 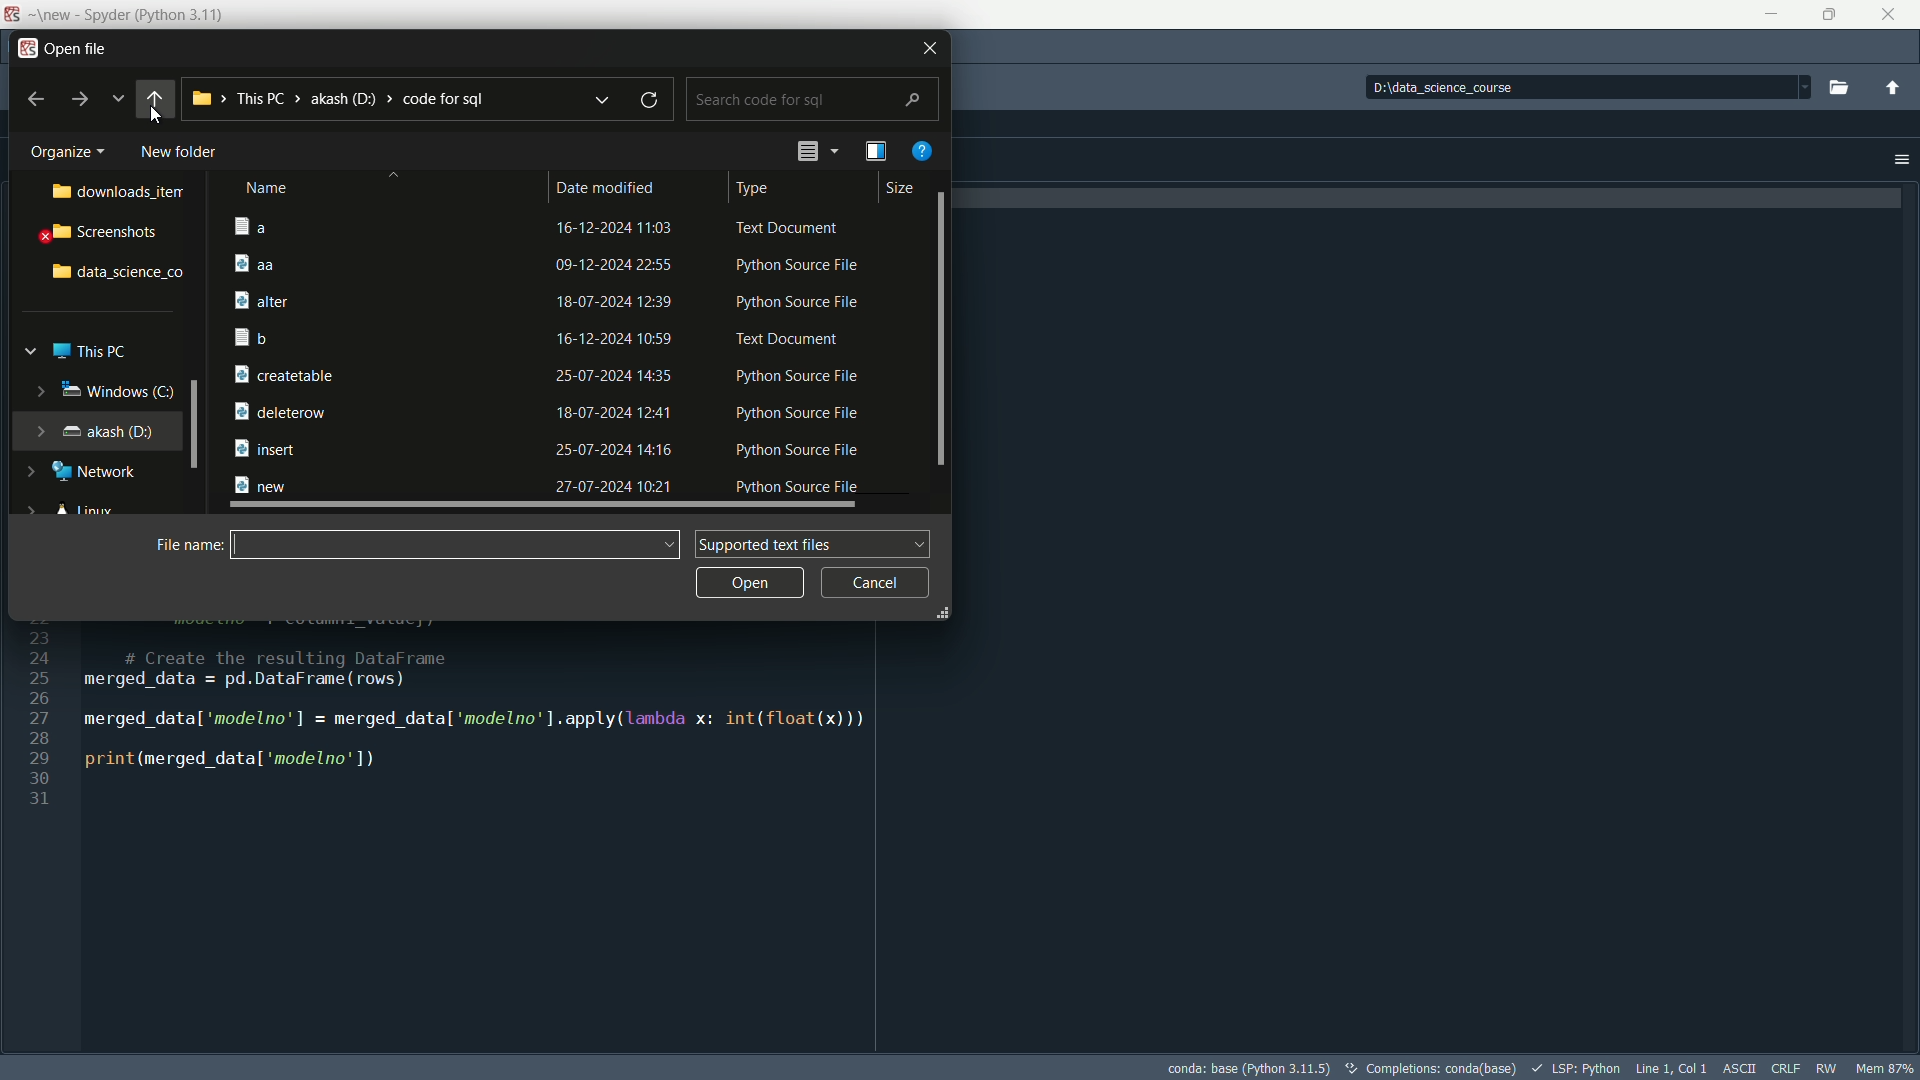 I want to click on dropdown, so click(x=1801, y=87).